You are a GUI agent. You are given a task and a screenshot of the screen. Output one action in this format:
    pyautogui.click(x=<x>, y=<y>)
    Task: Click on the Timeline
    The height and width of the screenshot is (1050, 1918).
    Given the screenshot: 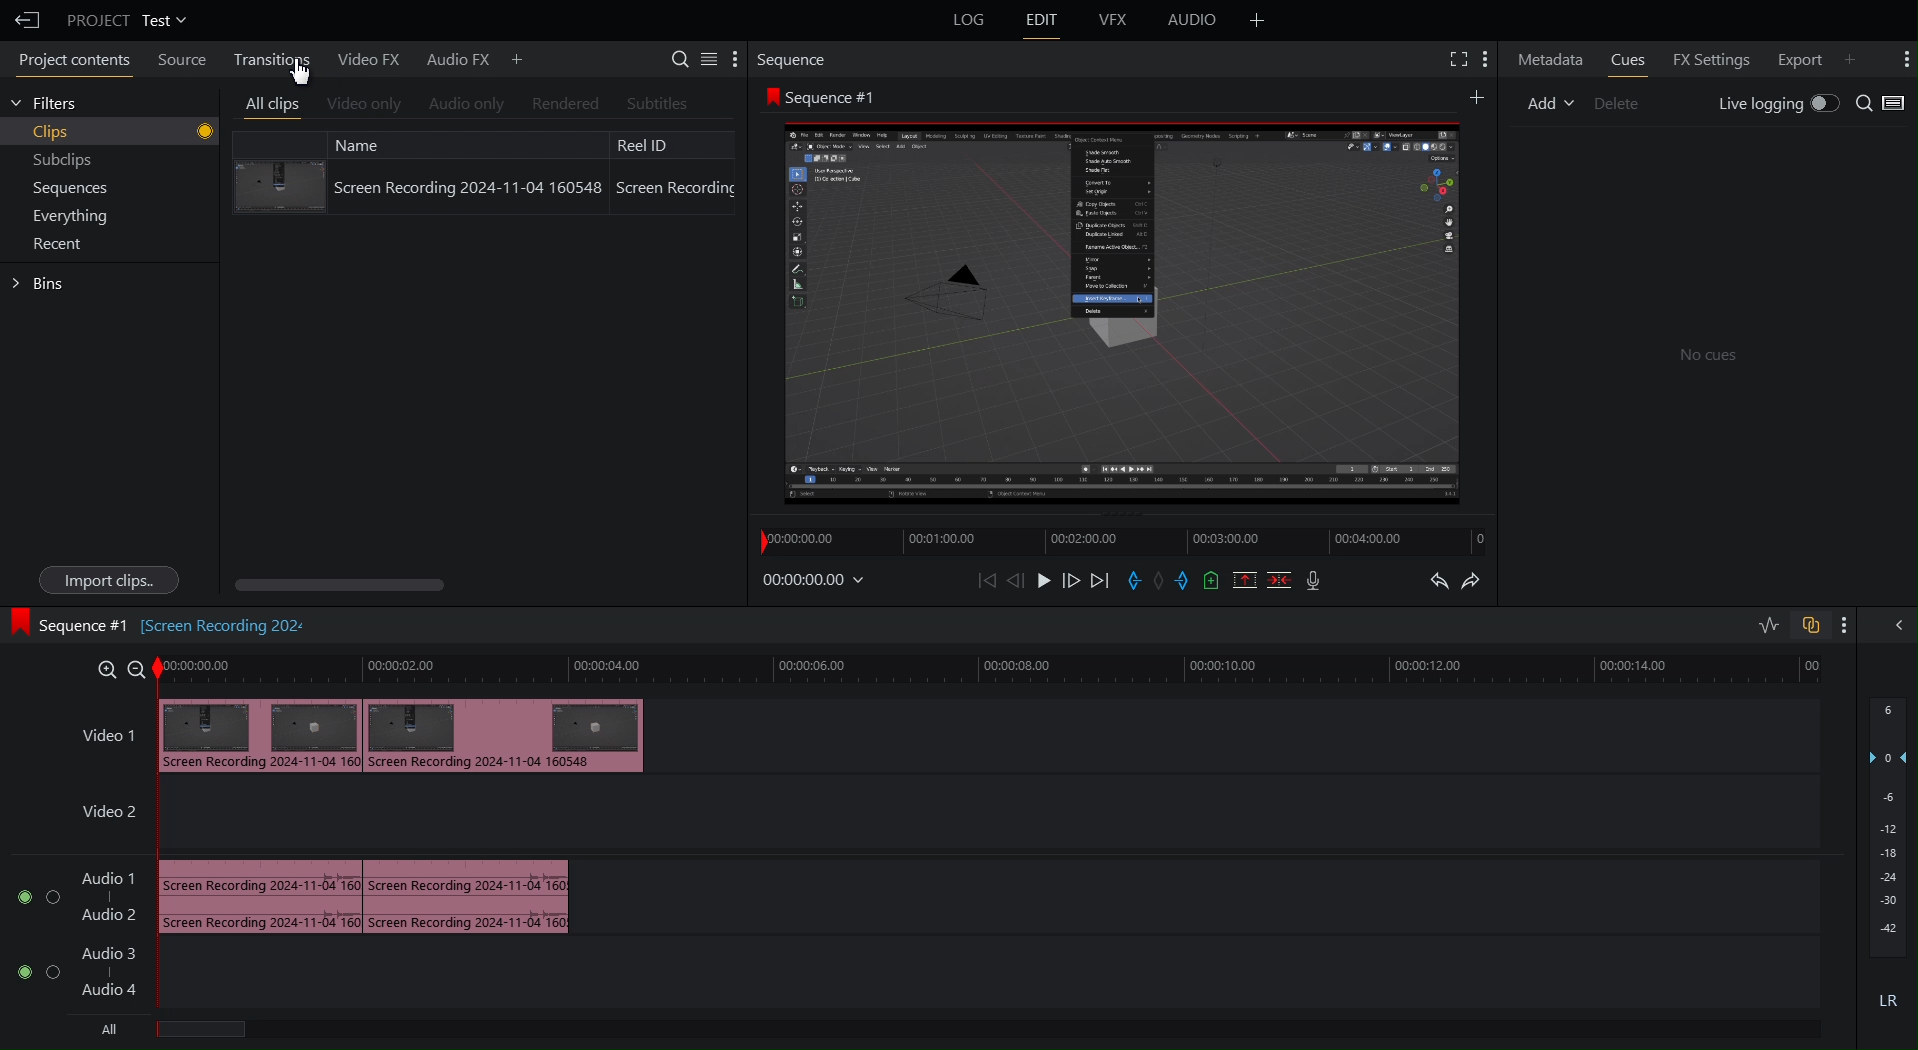 What is the action you would take?
    pyautogui.click(x=1104, y=544)
    